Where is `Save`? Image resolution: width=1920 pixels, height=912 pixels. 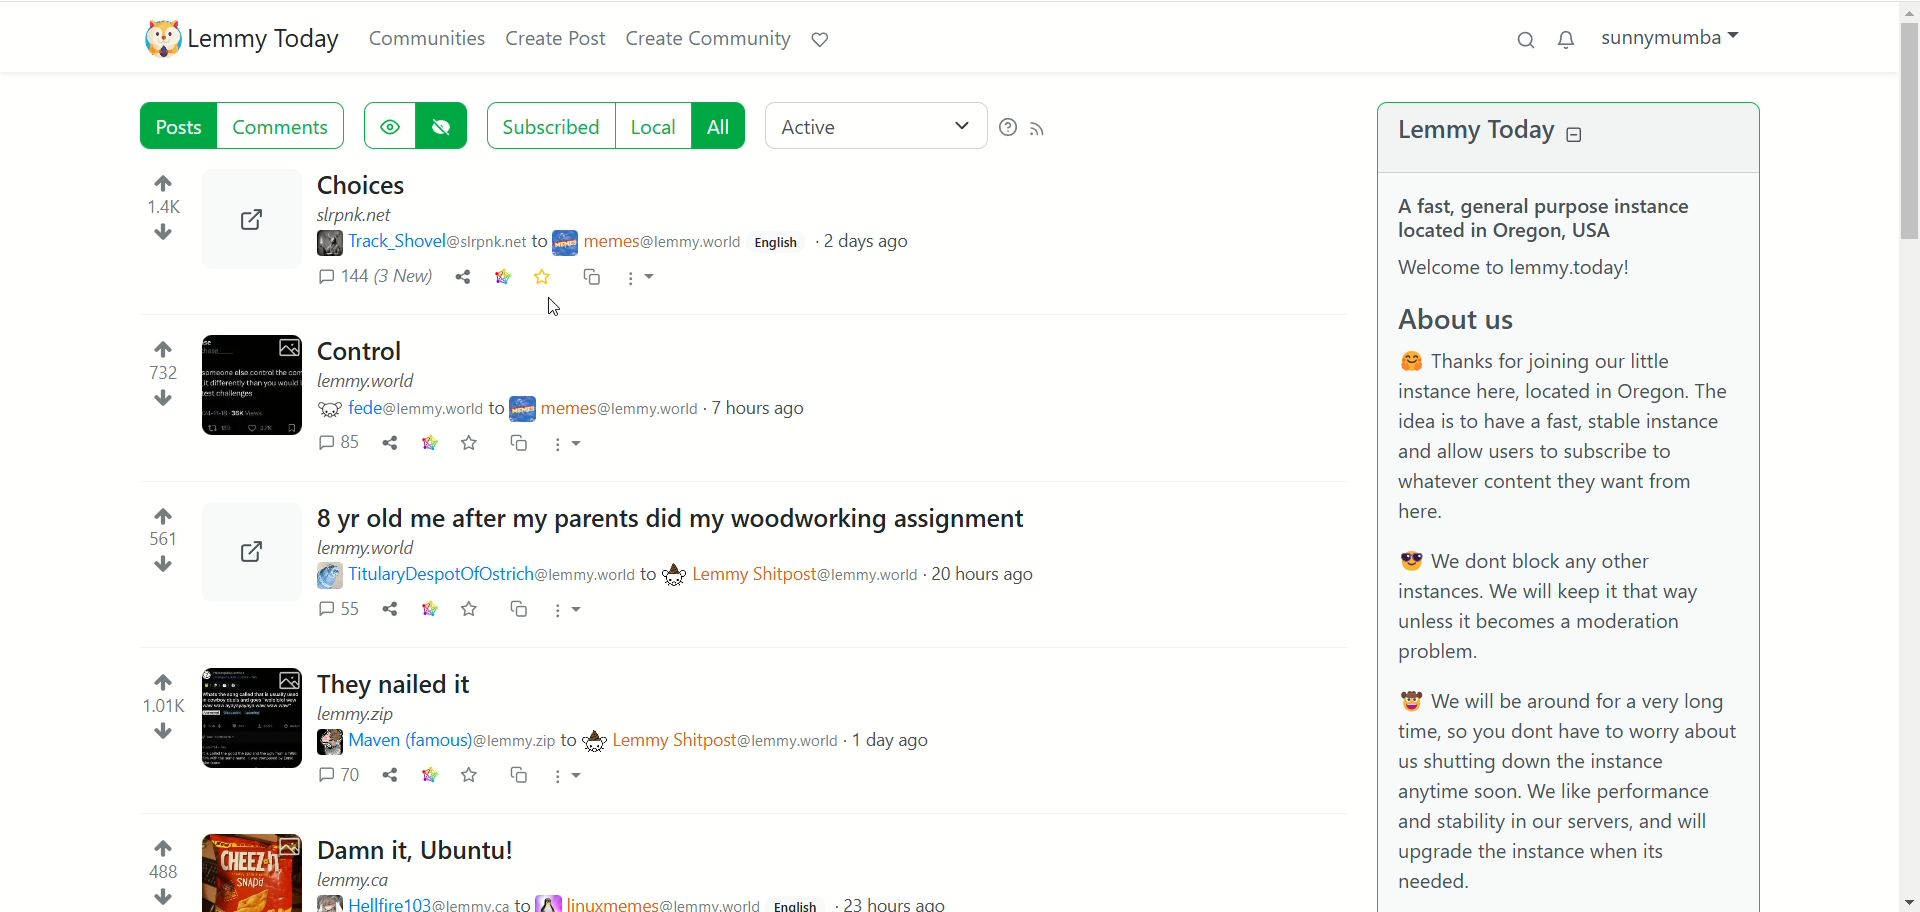 Save is located at coordinates (471, 444).